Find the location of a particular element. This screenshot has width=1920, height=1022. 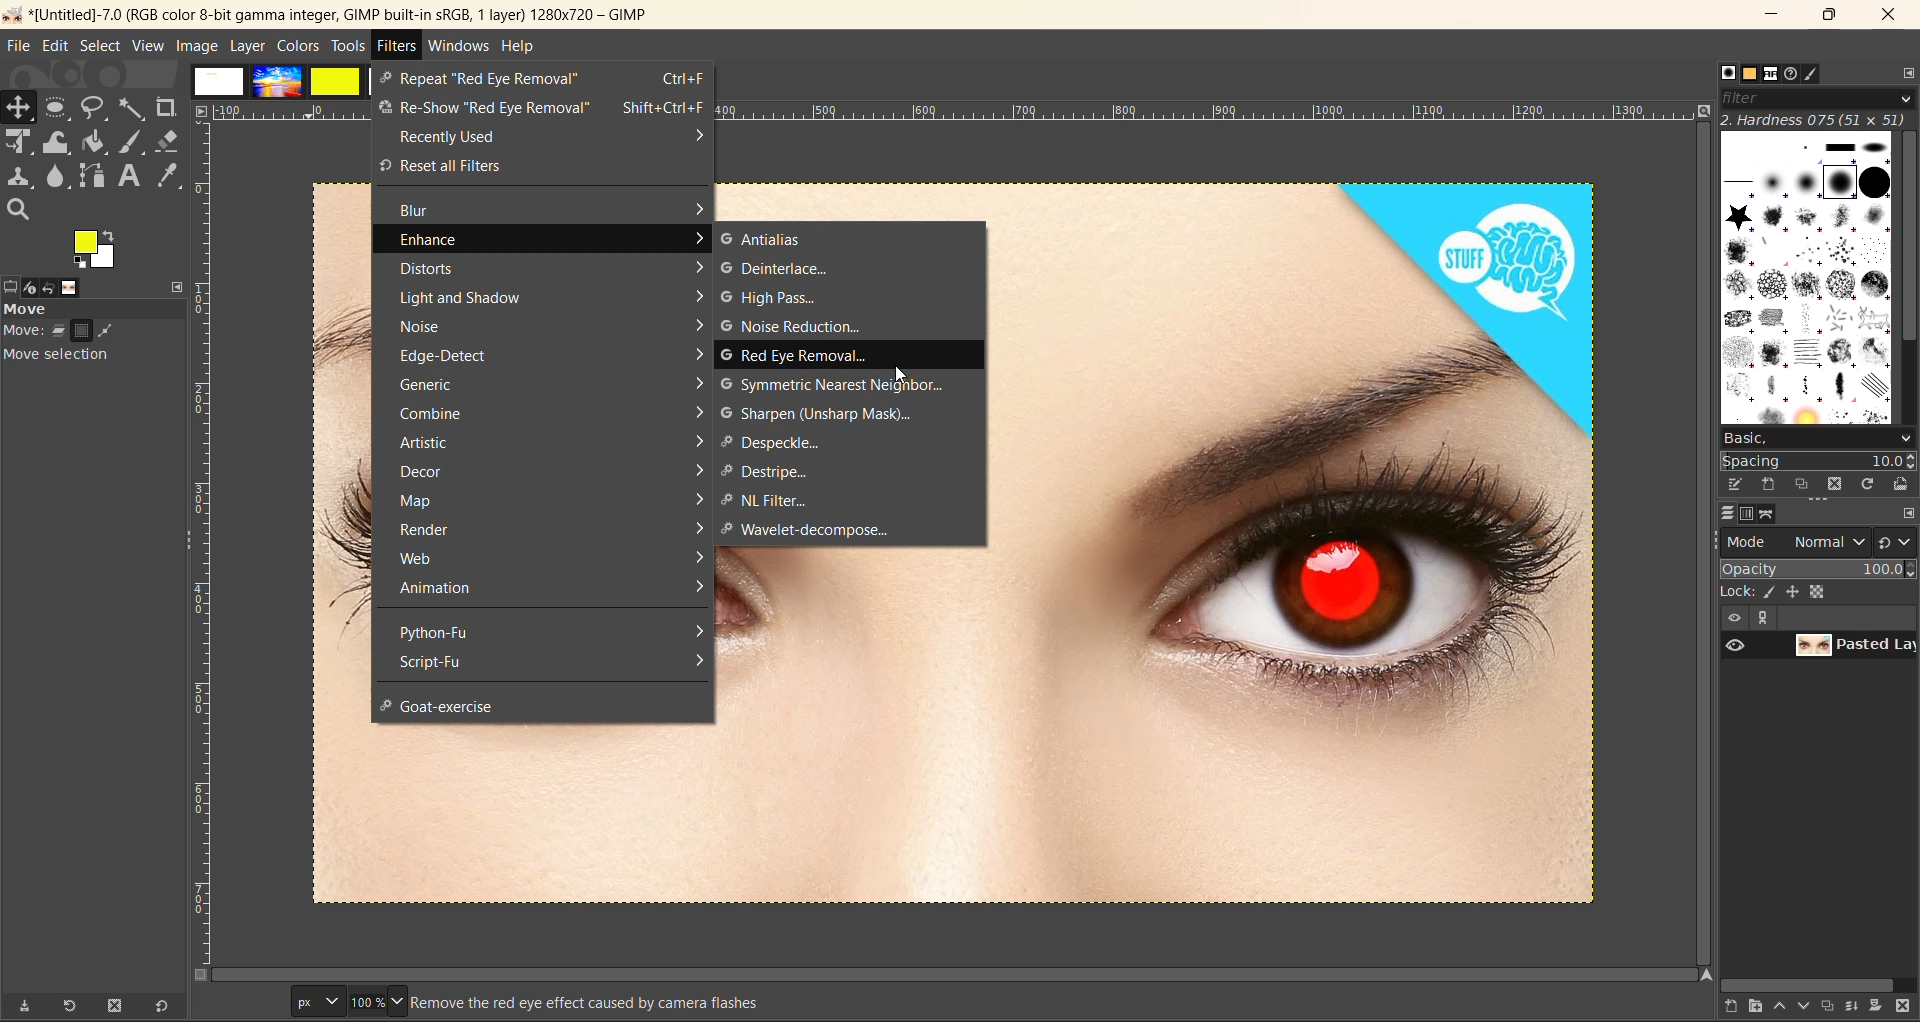

red eye removal is located at coordinates (799, 356).